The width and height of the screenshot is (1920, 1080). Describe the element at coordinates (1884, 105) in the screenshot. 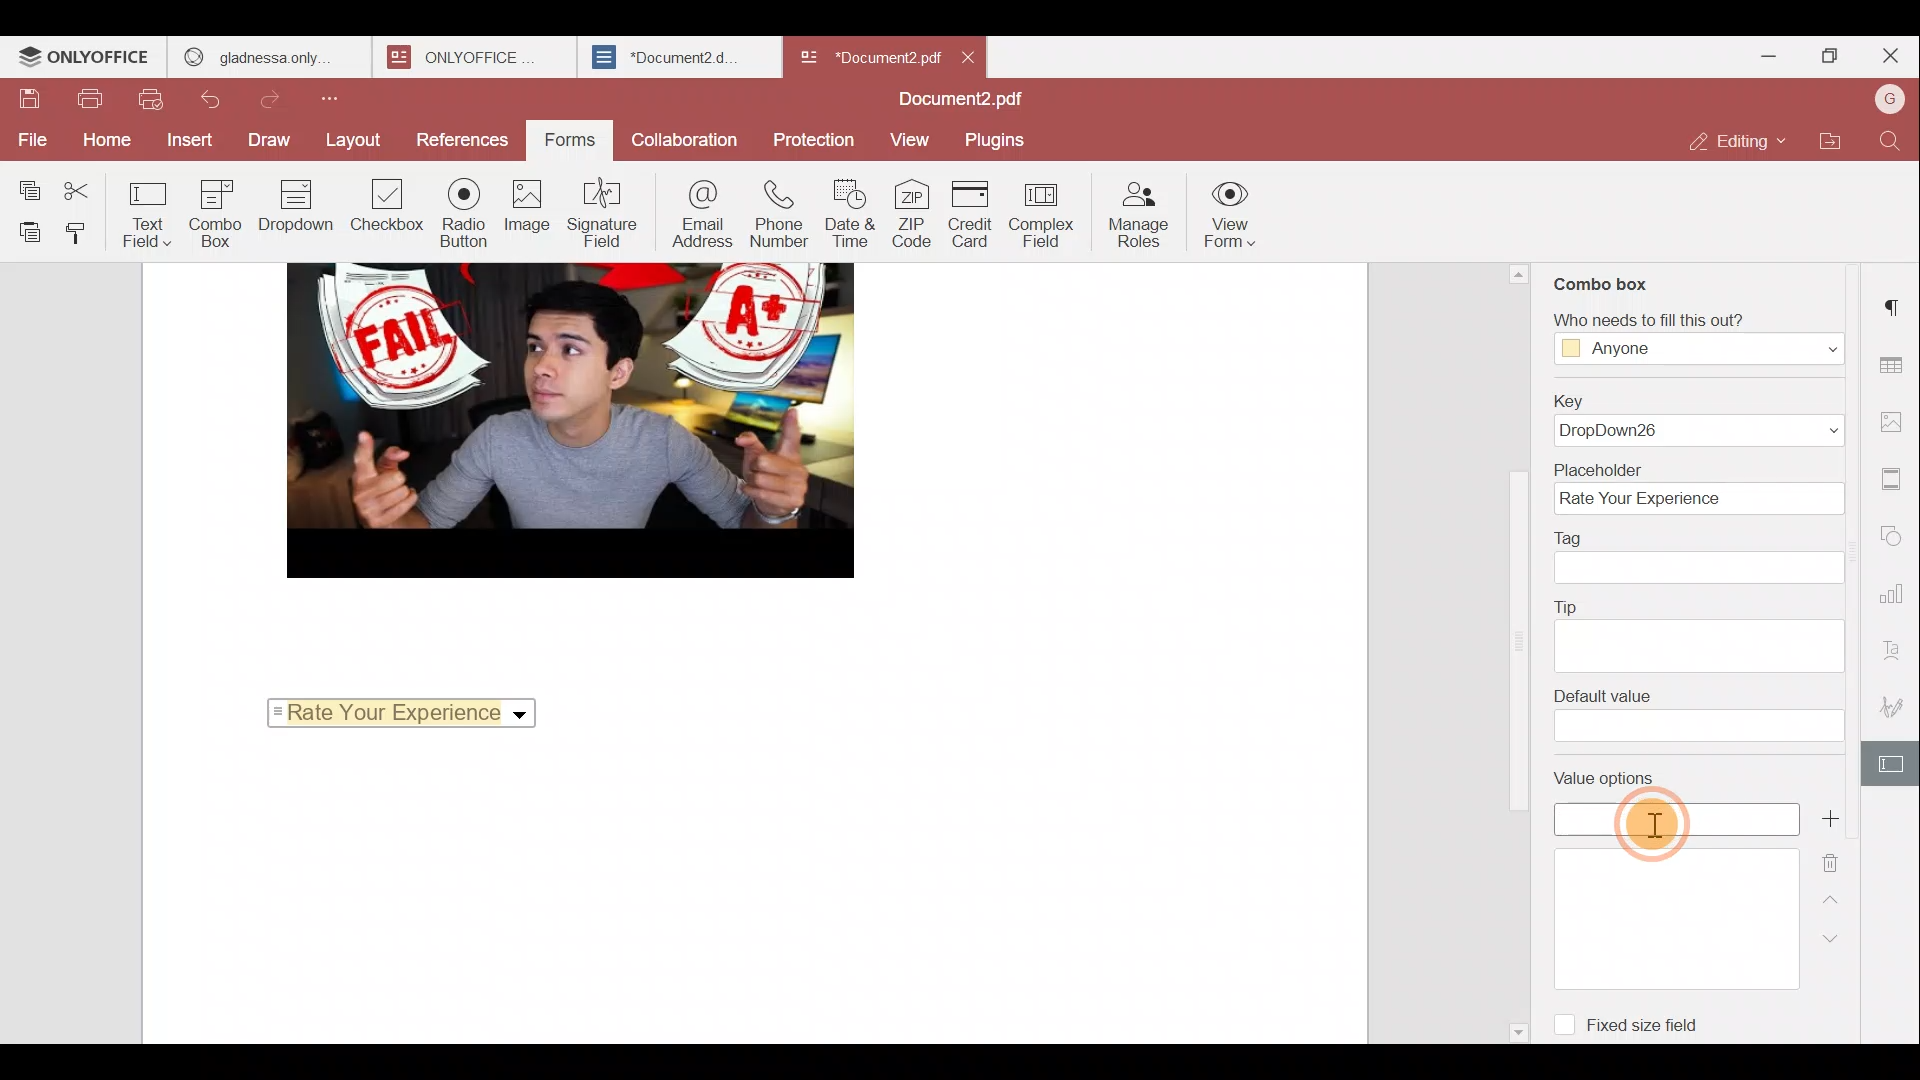

I see `Account name` at that location.